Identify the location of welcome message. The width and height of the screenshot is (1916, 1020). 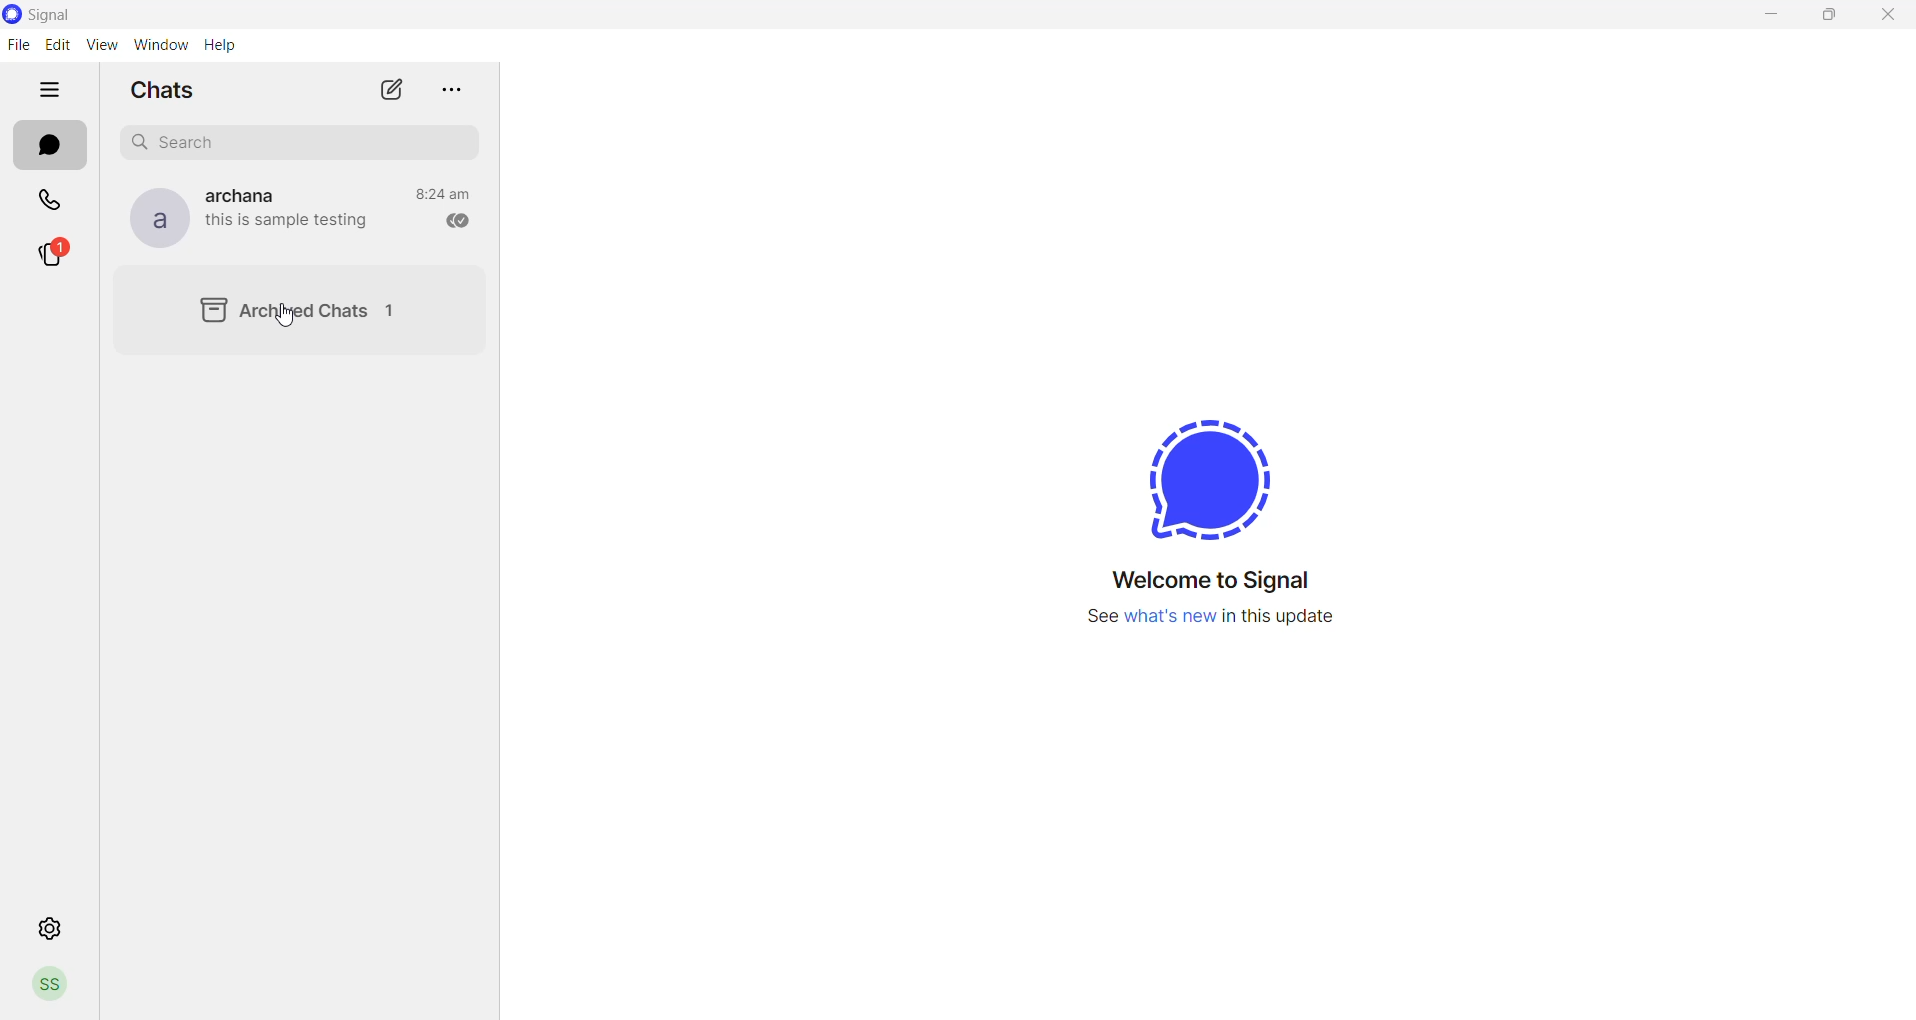
(1211, 580).